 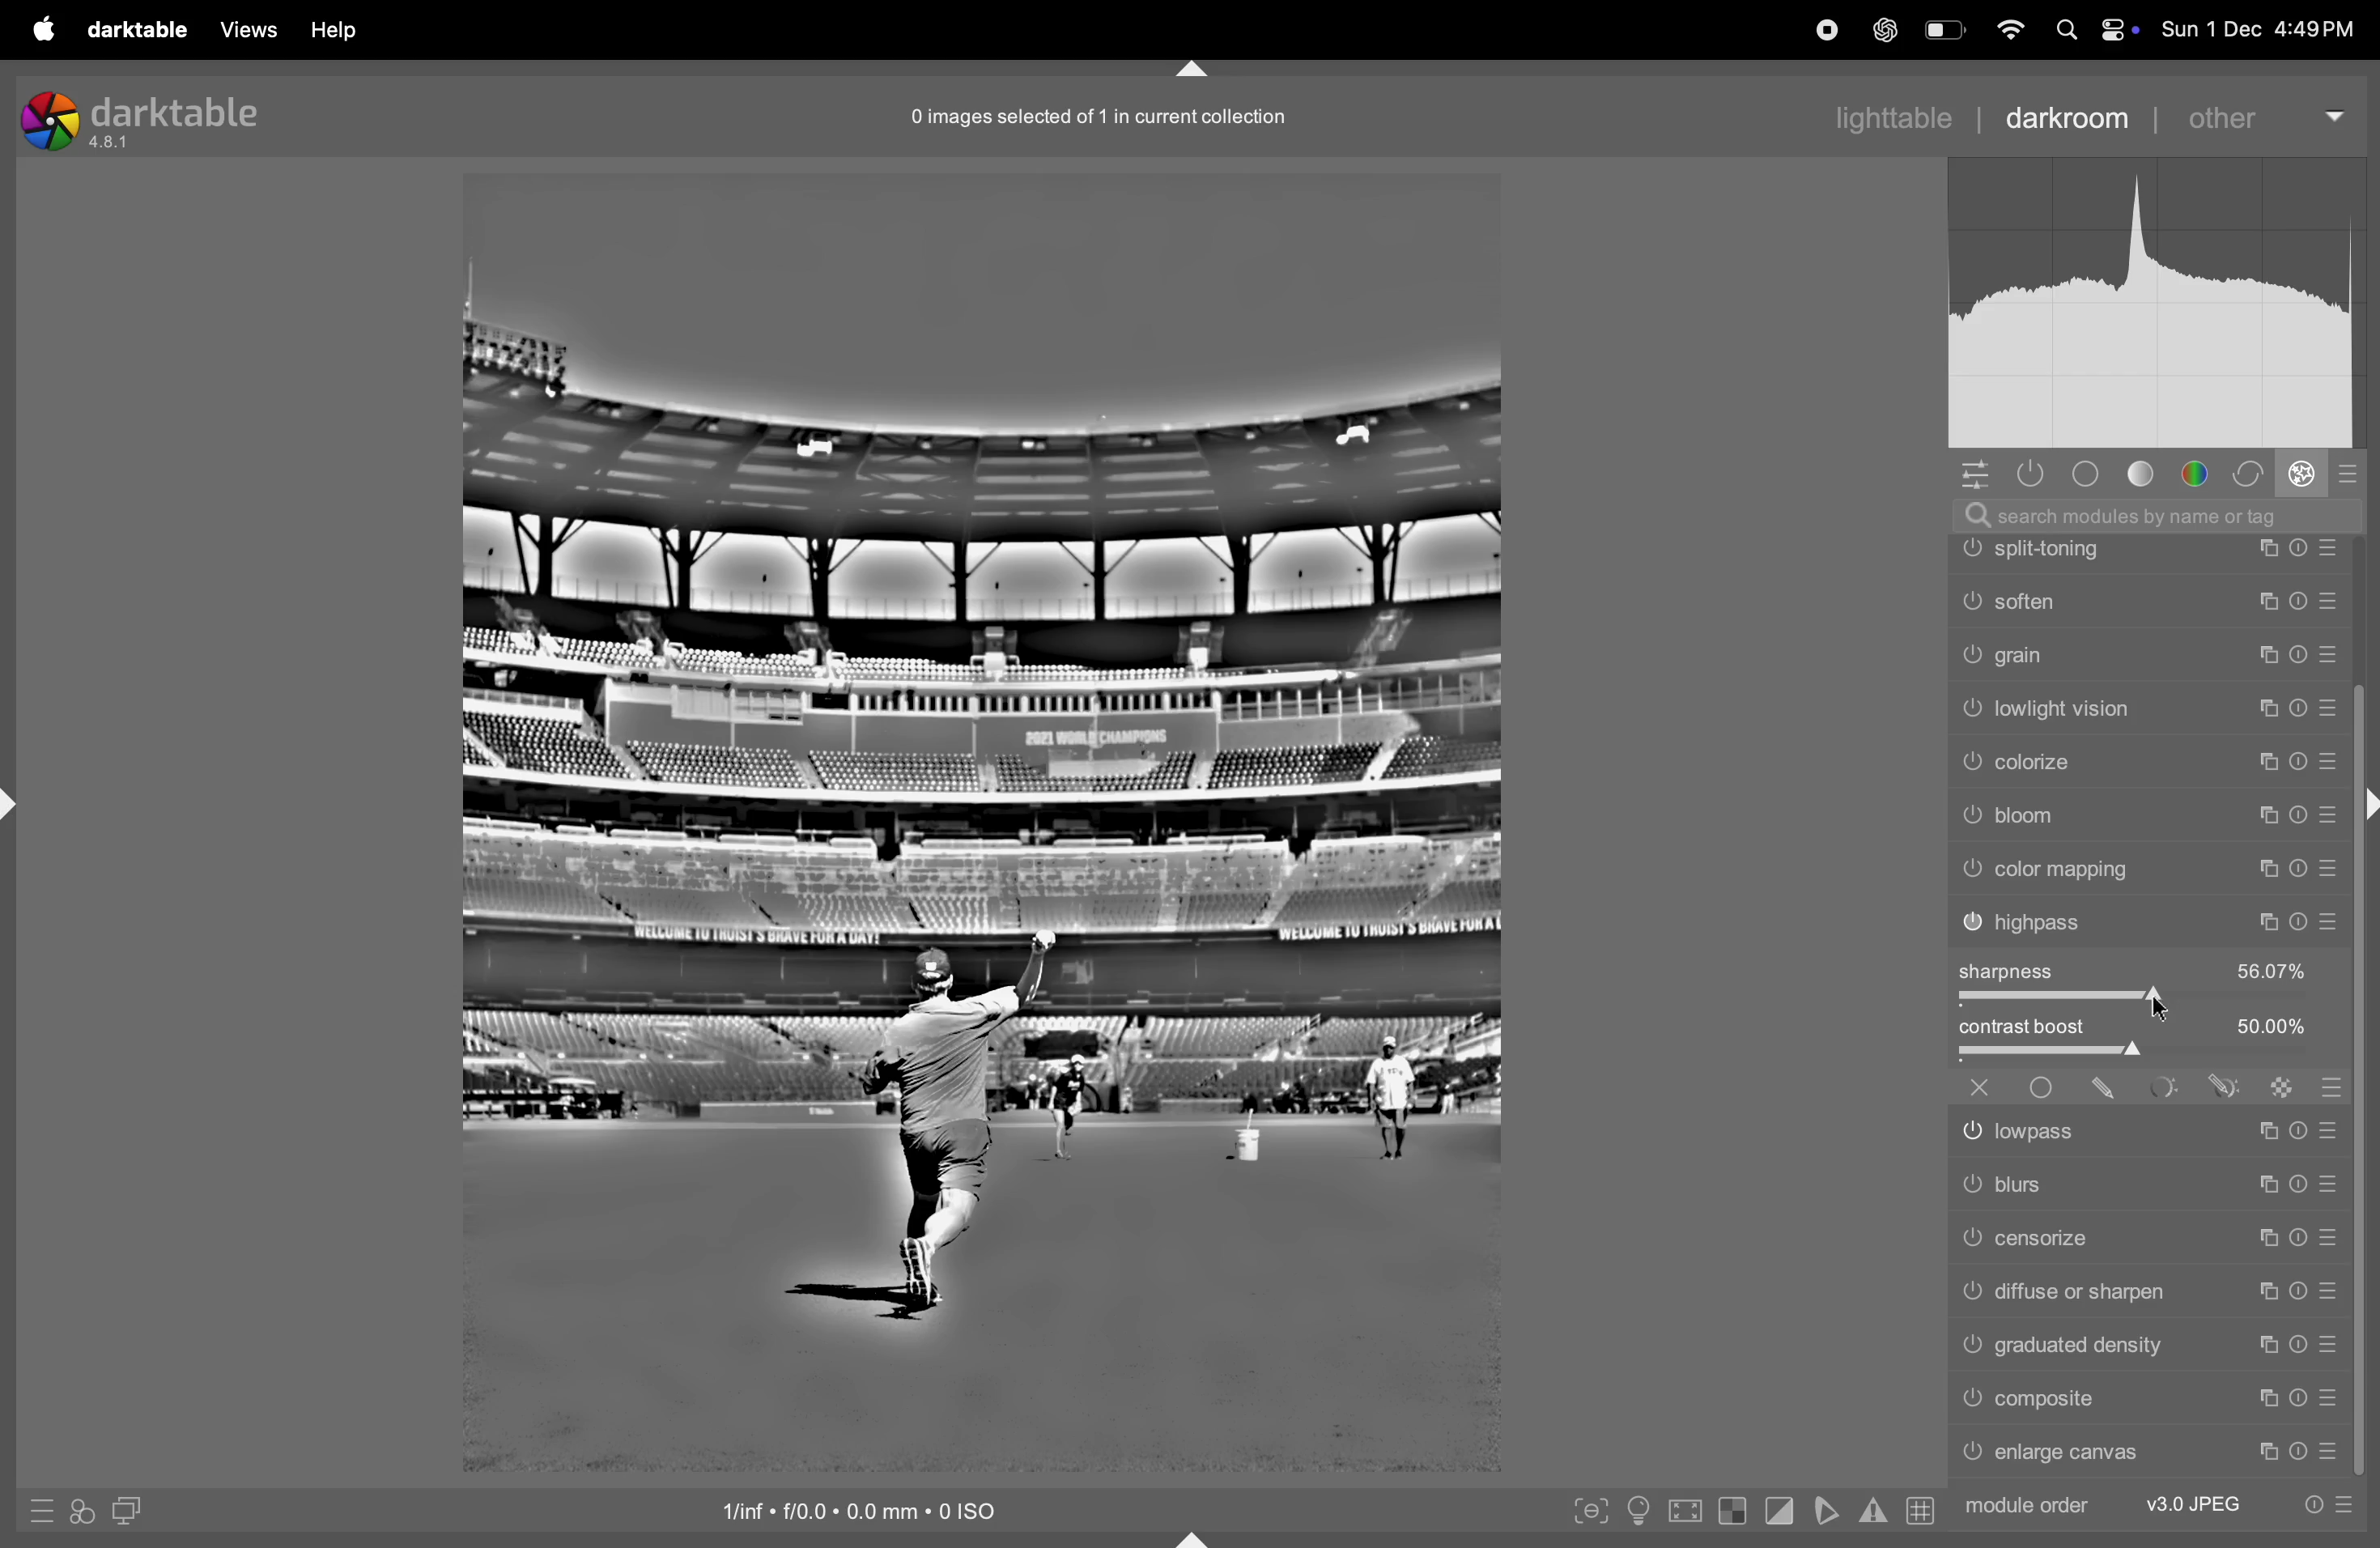 What do you see at coordinates (2147, 548) in the screenshot?
I see `watermark` at bounding box center [2147, 548].